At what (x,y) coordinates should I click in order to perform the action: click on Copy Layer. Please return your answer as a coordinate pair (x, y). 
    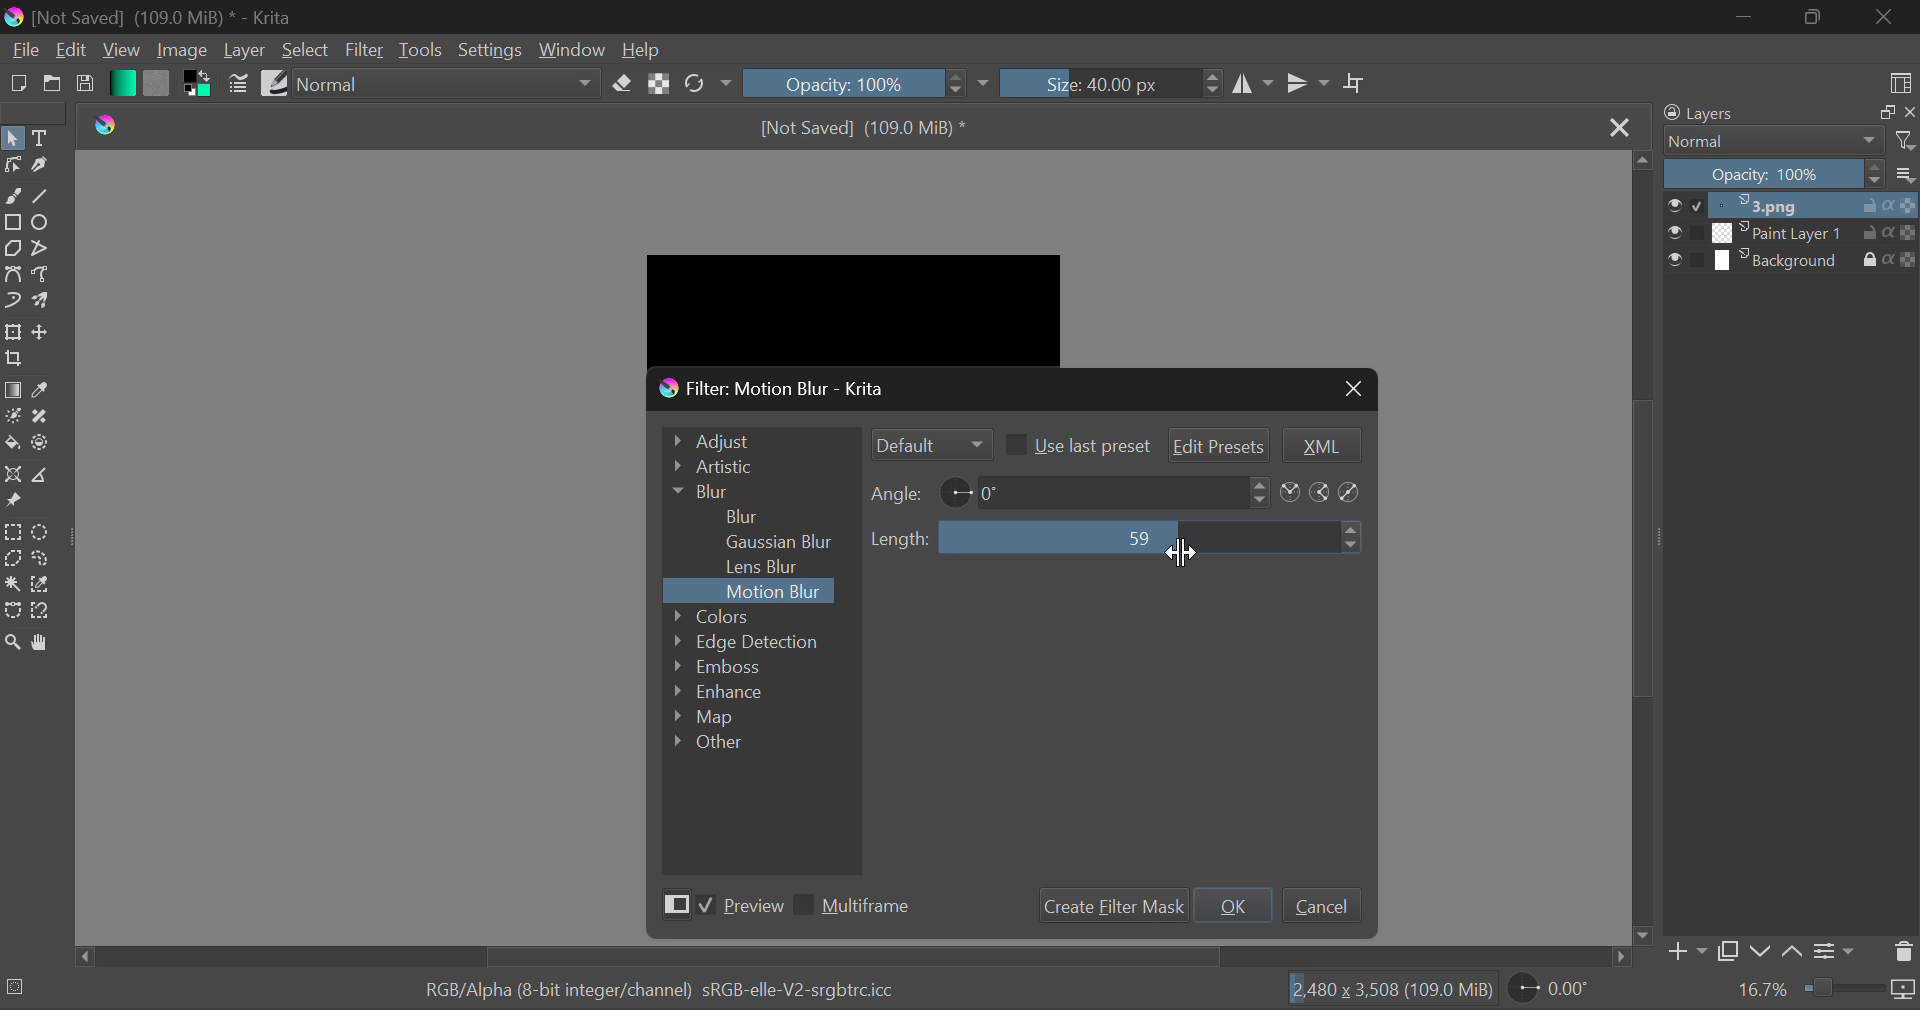
    Looking at the image, I should click on (1728, 951).